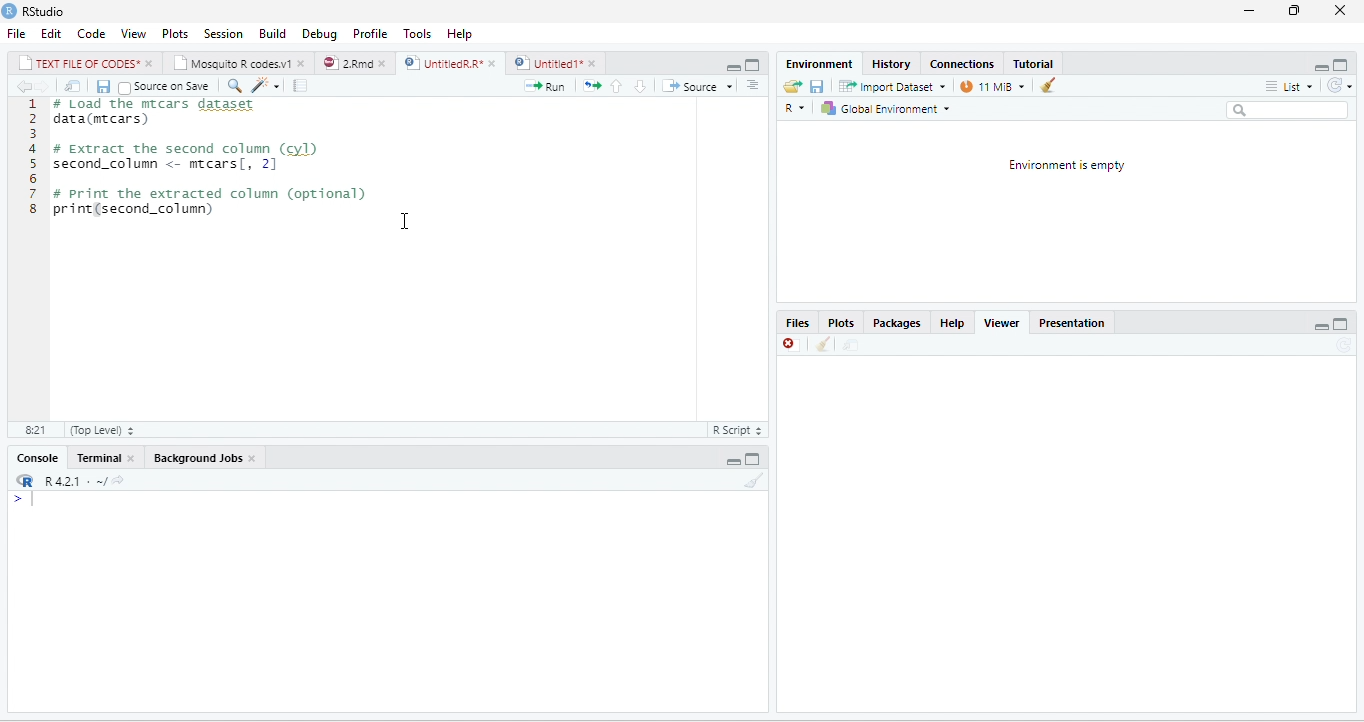  What do you see at coordinates (961, 64) in the screenshot?
I see `‘Connections` at bounding box center [961, 64].